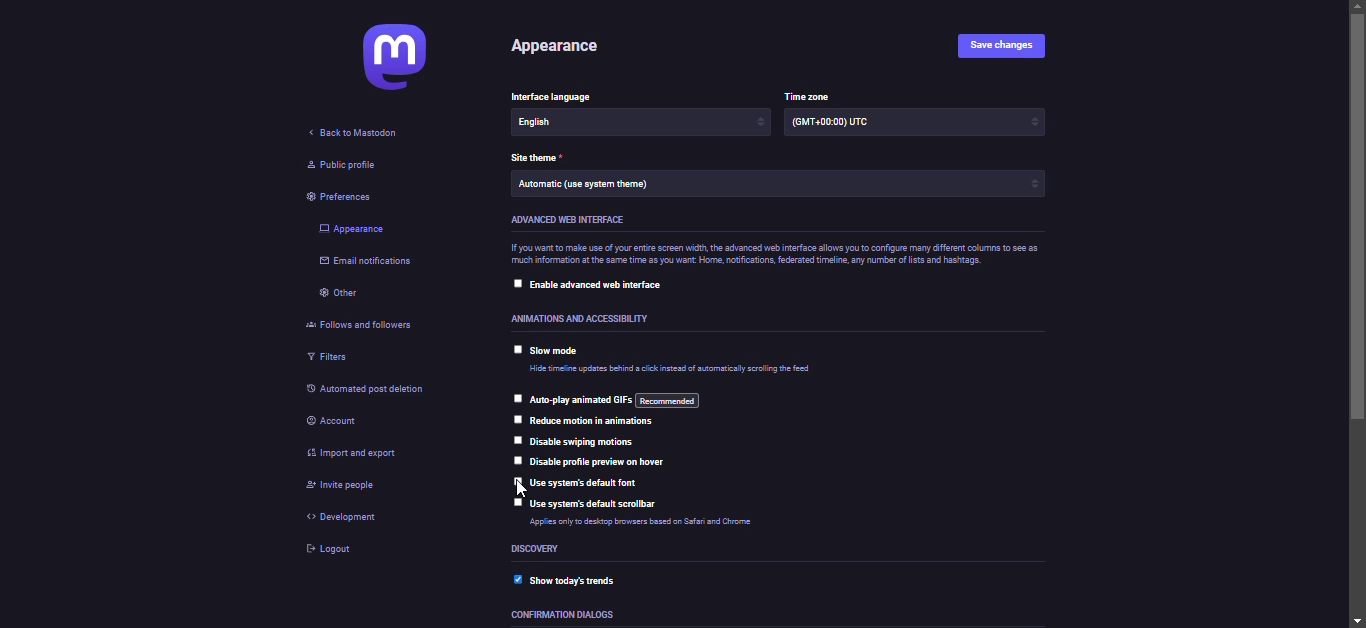 The image size is (1366, 628). What do you see at coordinates (540, 156) in the screenshot?
I see `theme` at bounding box center [540, 156].